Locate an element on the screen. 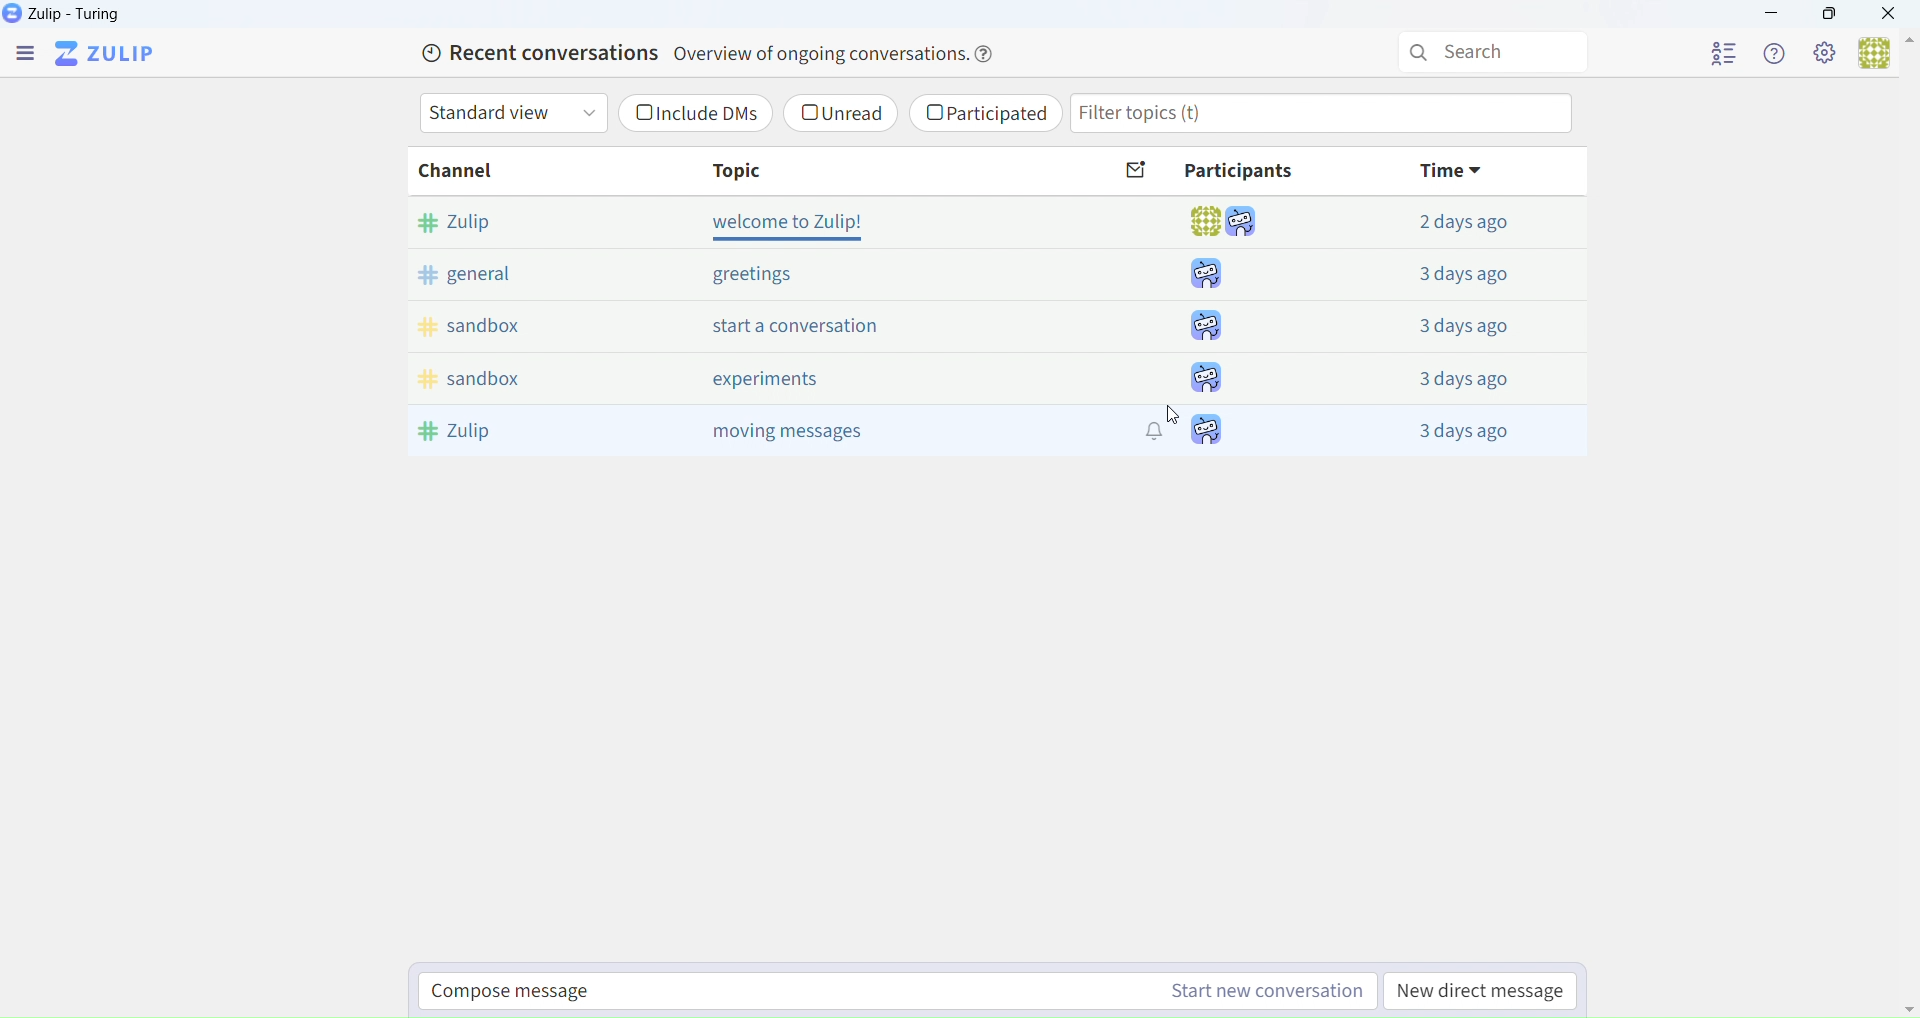 The height and width of the screenshot is (1018, 1920). Recent Conversations tittle is located at coordinates (714, 54).